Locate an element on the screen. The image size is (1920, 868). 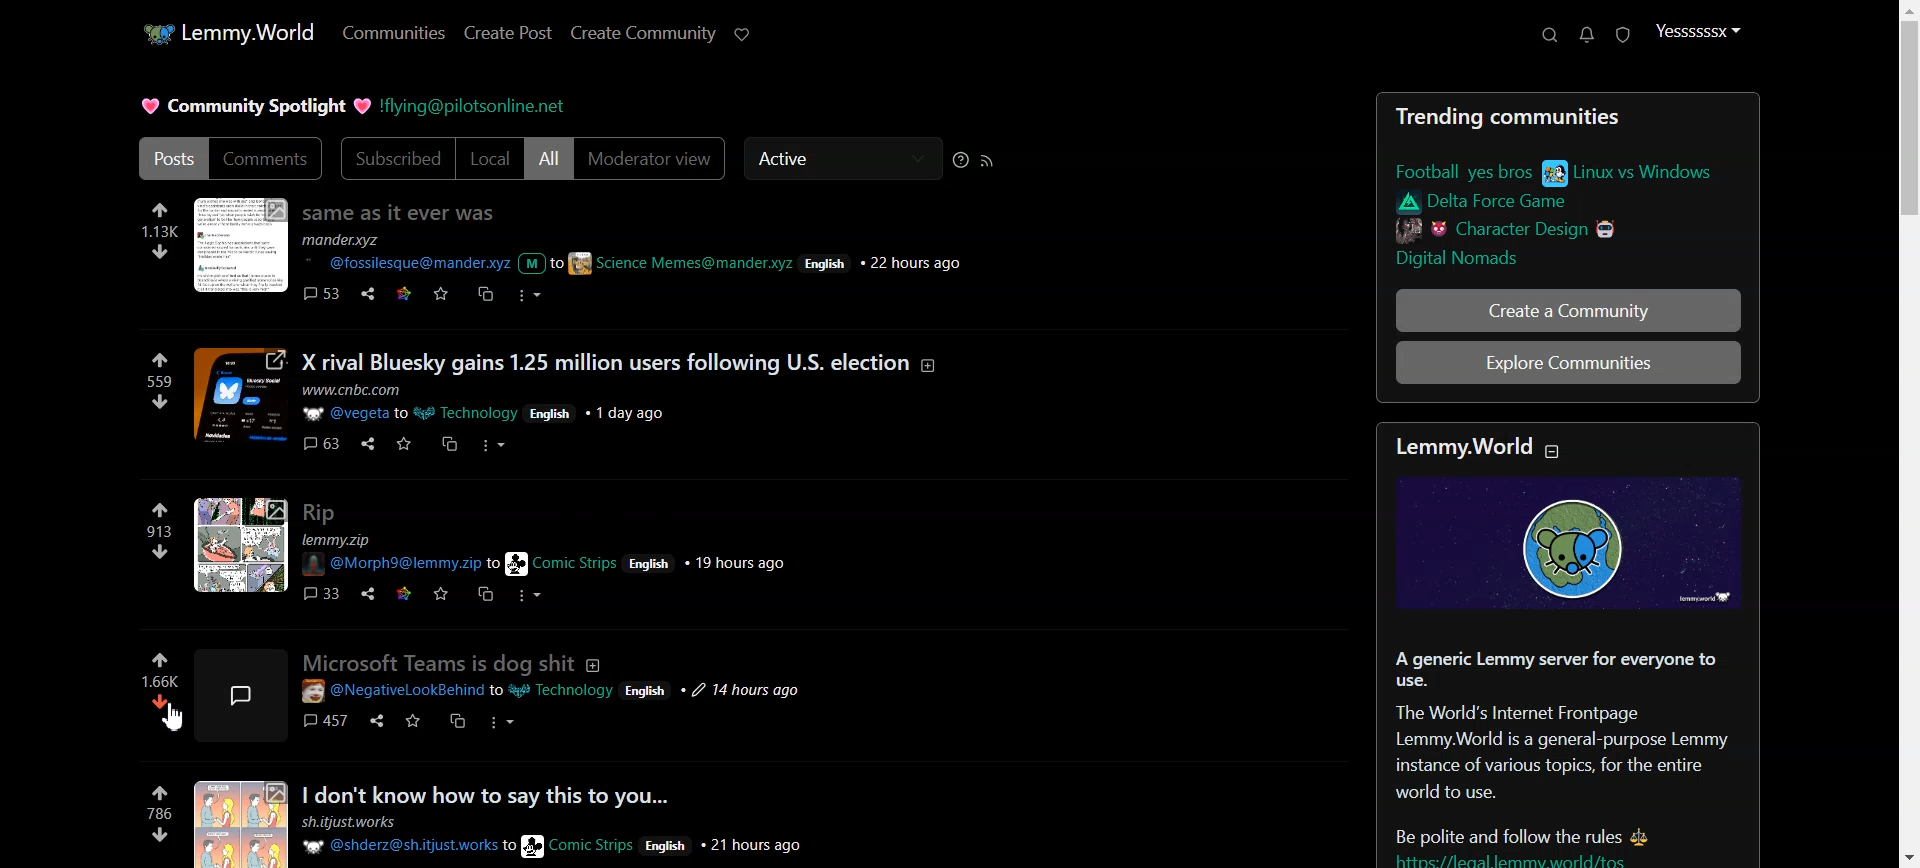
Profile is located at coordinates (1696, 30).